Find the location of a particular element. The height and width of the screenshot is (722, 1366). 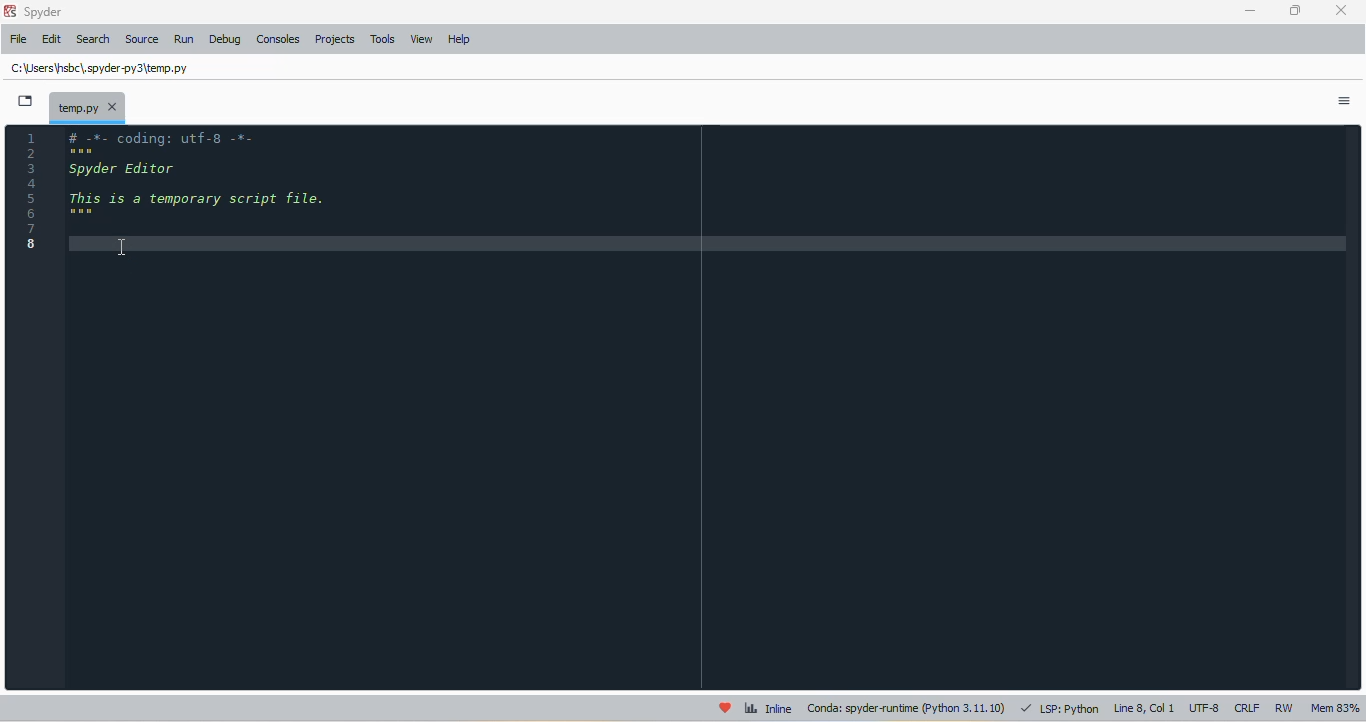

file is located at coordinates (20, 38).